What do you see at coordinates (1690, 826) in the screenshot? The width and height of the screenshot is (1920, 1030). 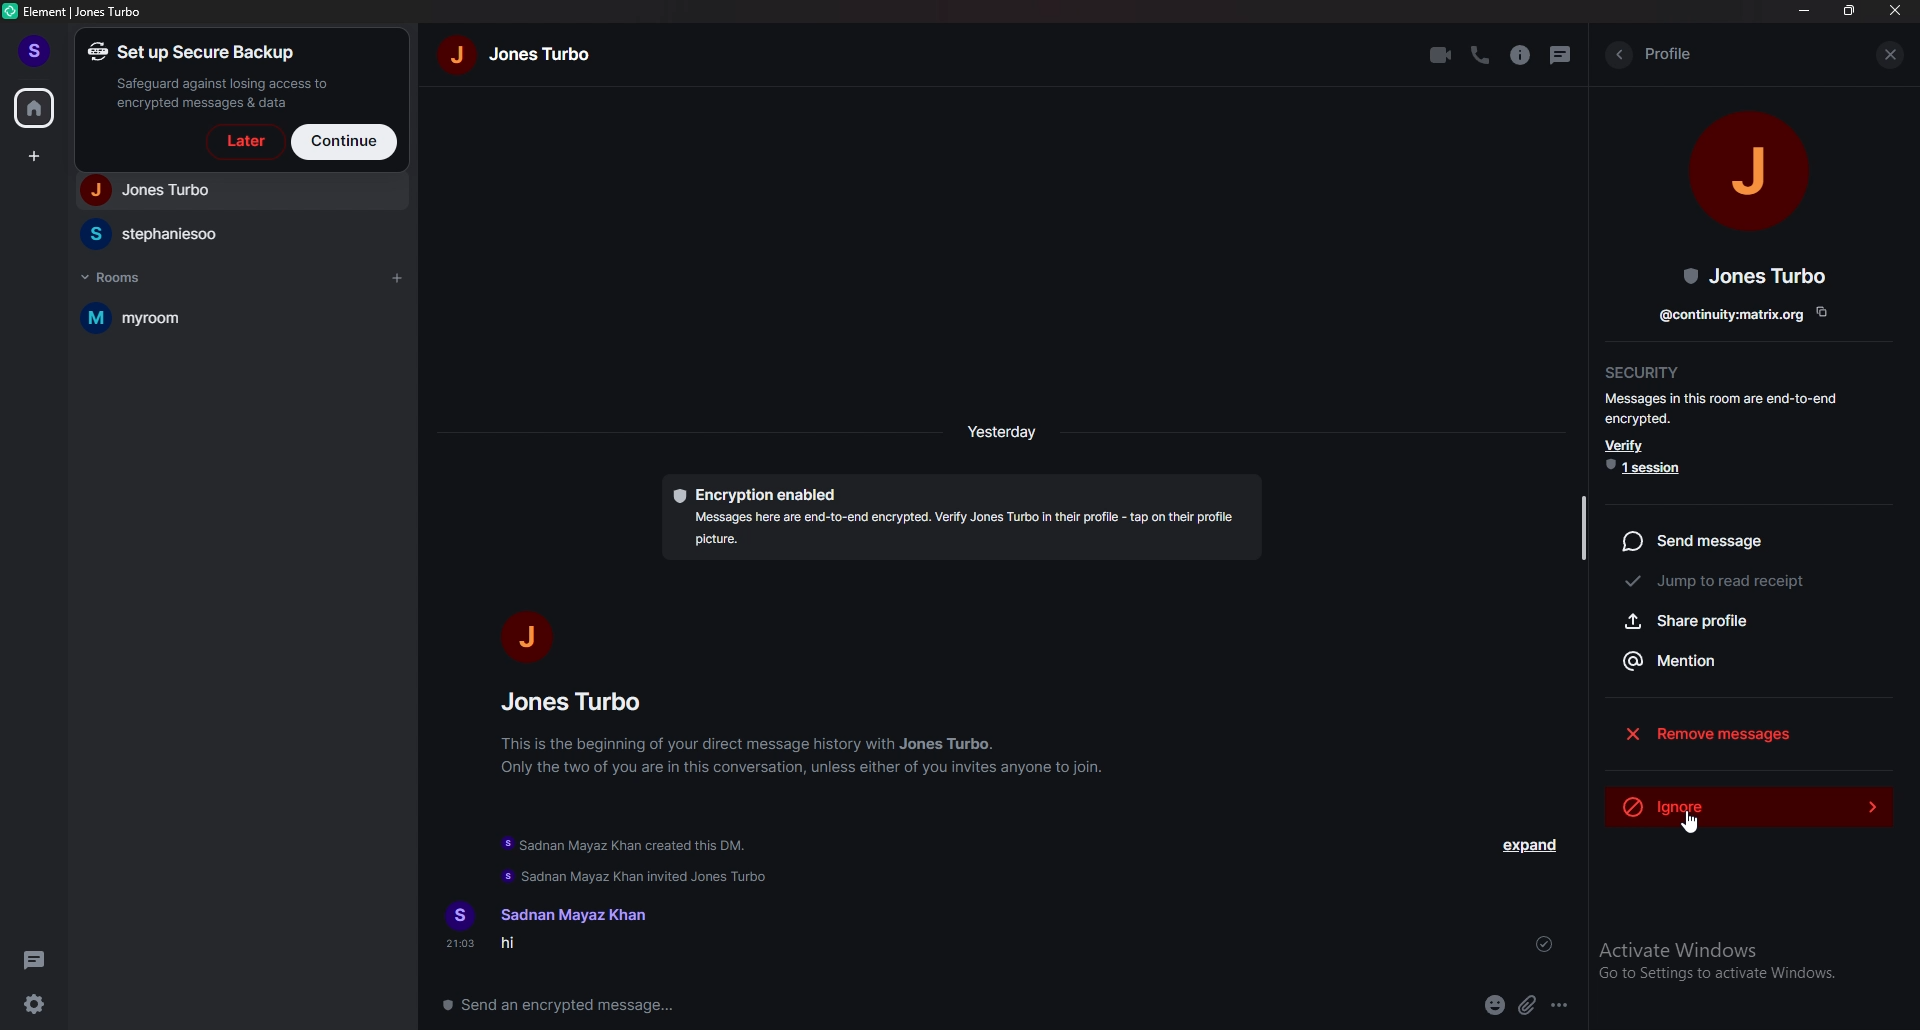 I see `cursor` at bounding box center [1690, 826].